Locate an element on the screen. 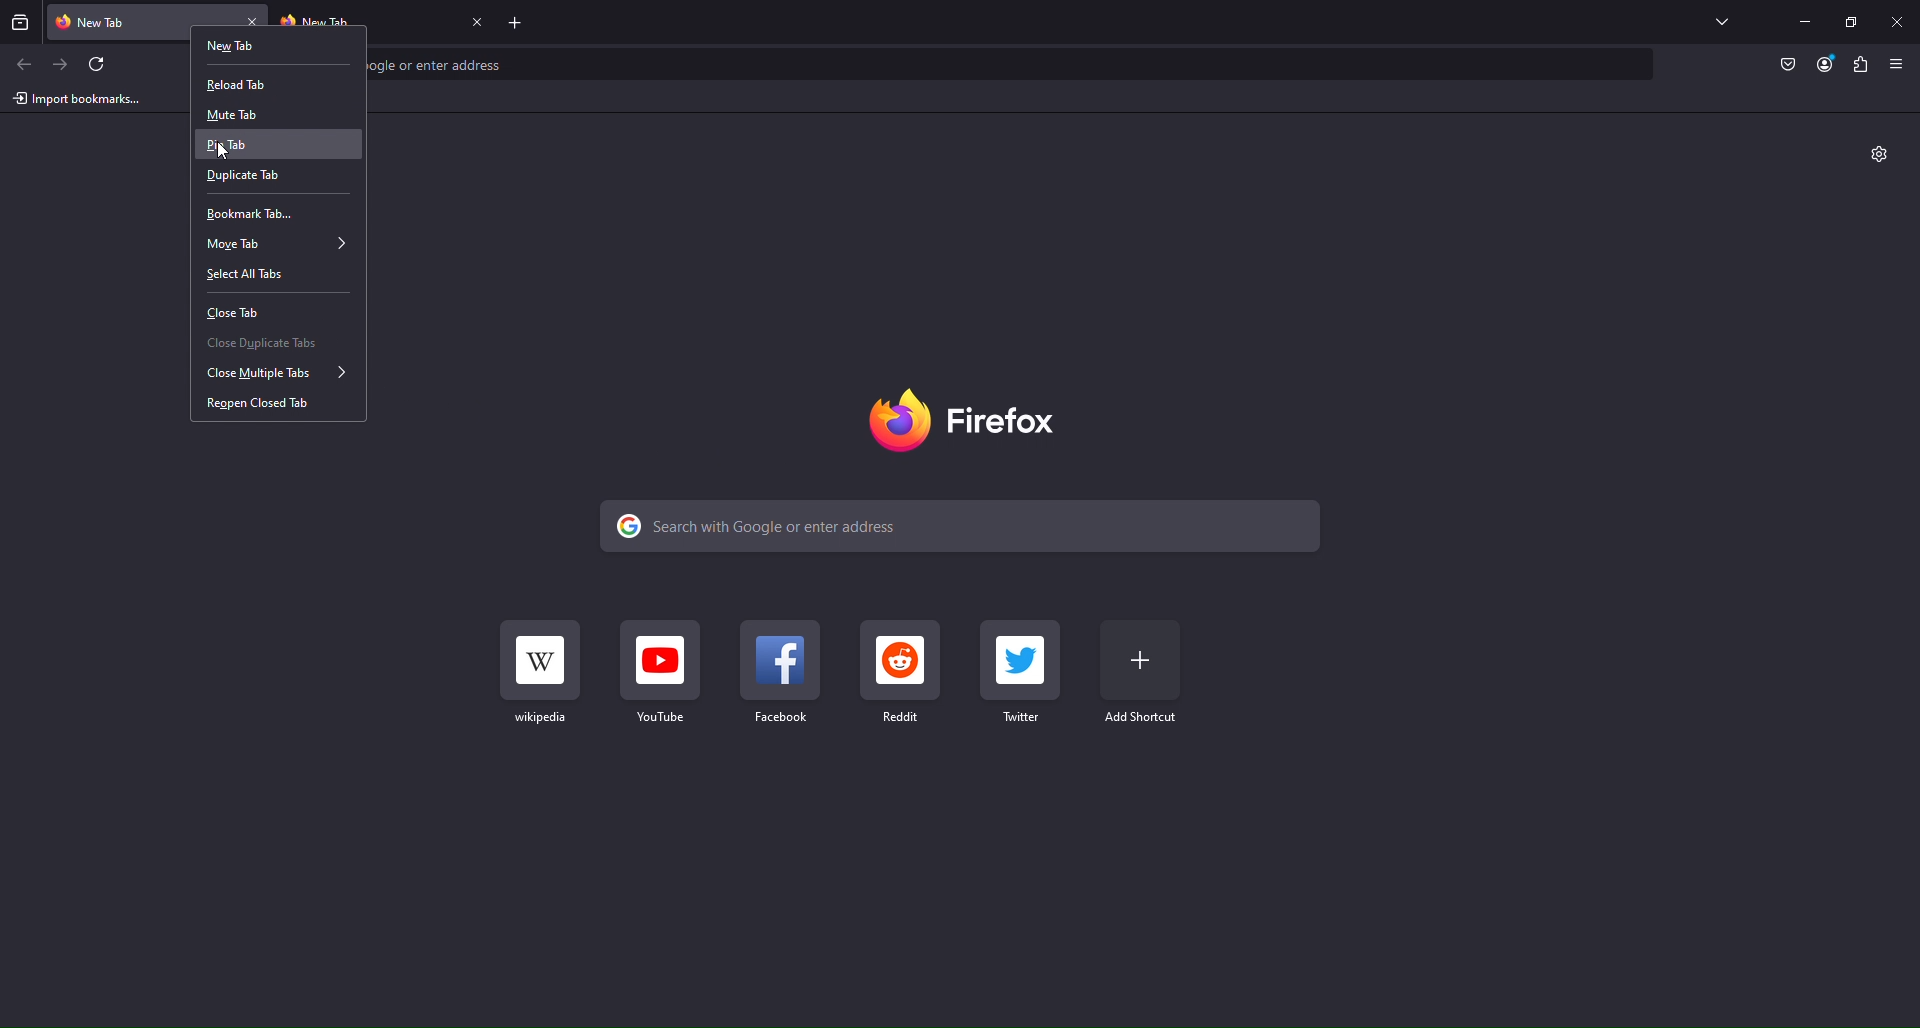 The height and width of the screenshot is (1028, 1920). Logo is located at coordinates (973, 419).